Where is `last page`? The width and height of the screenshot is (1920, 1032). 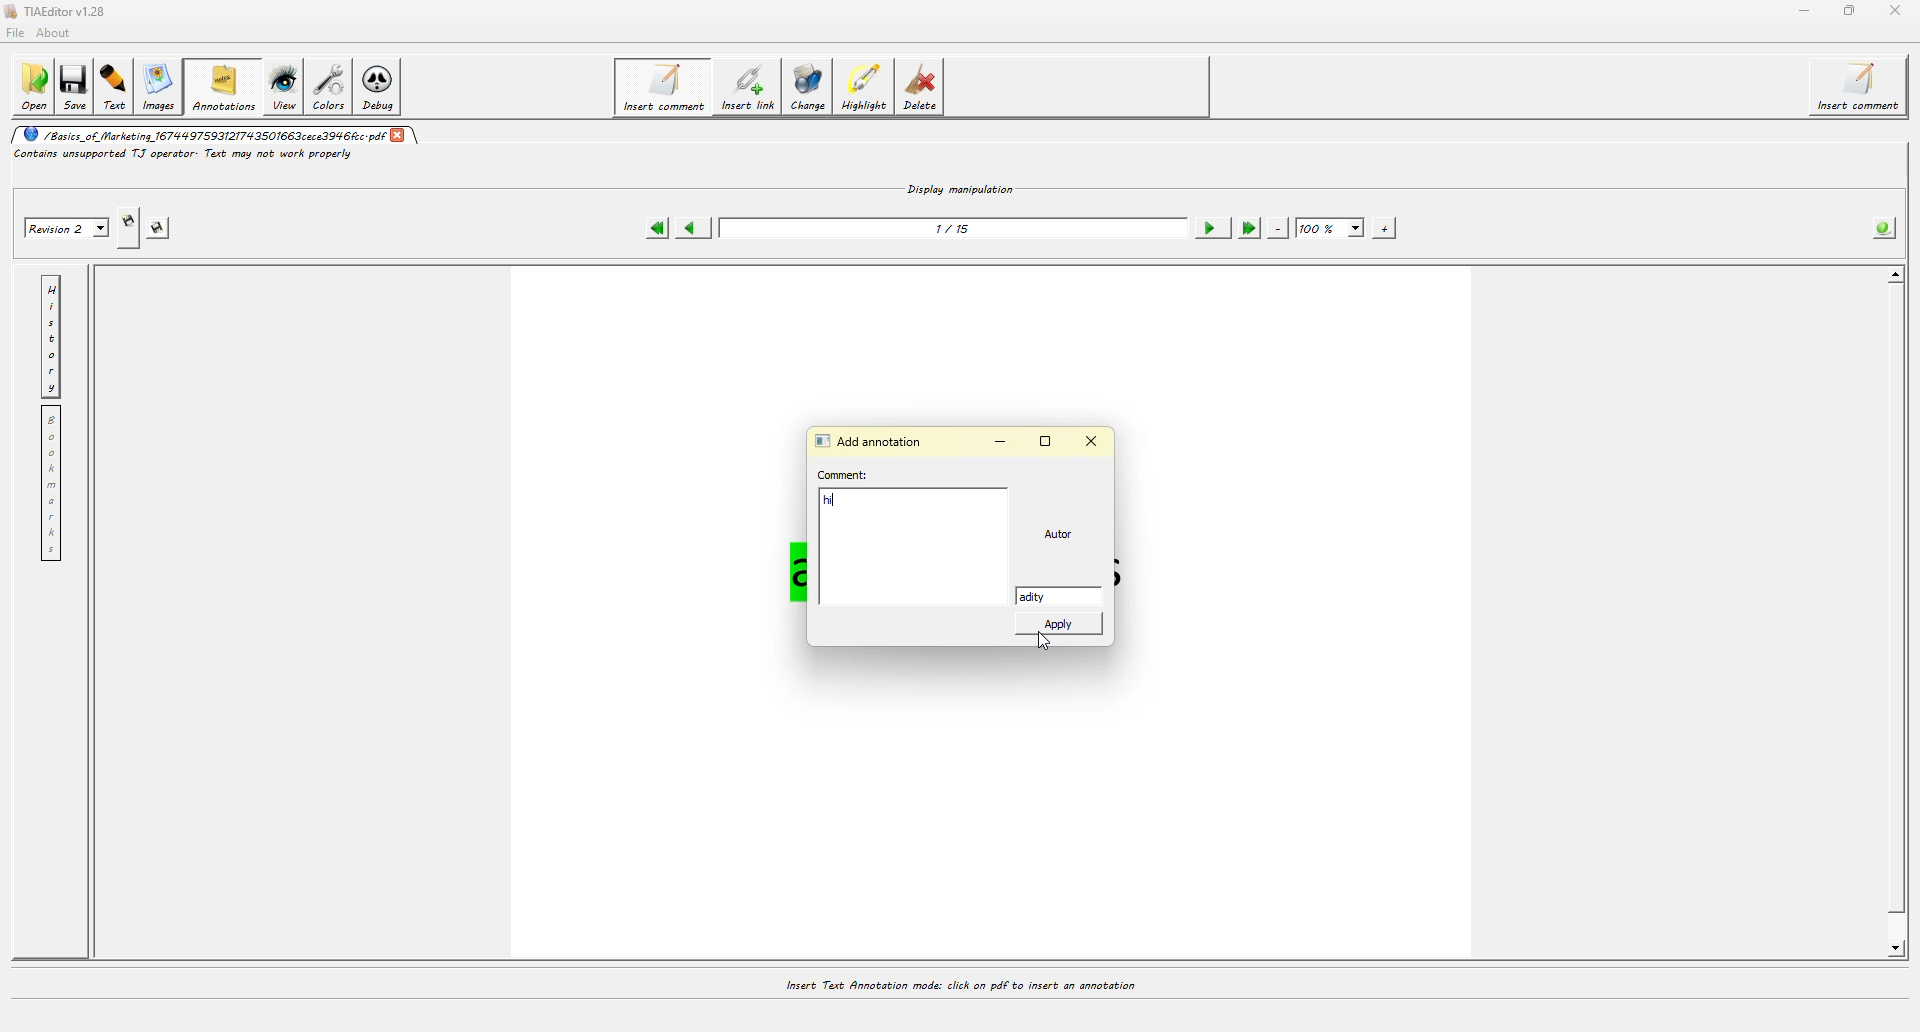
last page is located at coordinates (1247, 228).